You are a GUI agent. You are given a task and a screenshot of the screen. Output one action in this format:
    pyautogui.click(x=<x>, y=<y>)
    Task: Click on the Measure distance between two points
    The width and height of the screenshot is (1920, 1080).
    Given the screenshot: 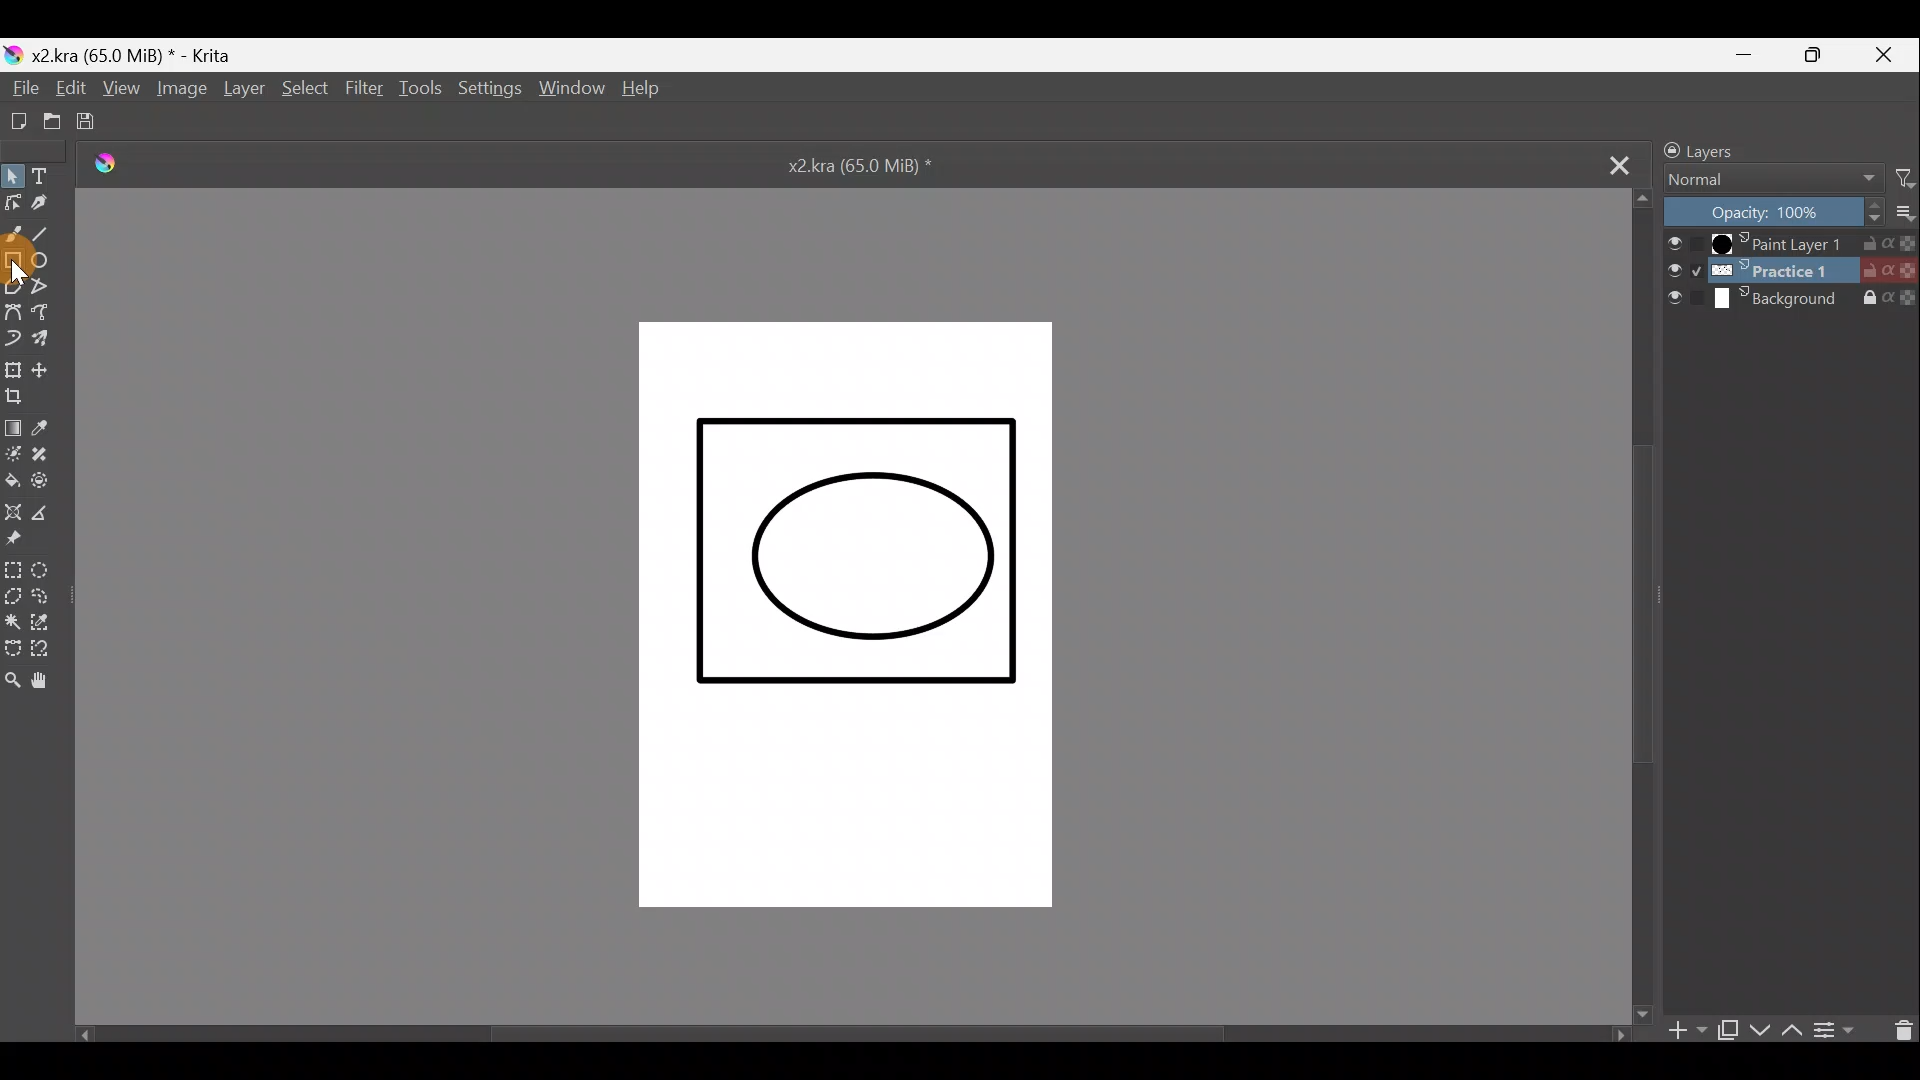 What is the action you would take?
    pyautogui.click(x=43, y=510)
    